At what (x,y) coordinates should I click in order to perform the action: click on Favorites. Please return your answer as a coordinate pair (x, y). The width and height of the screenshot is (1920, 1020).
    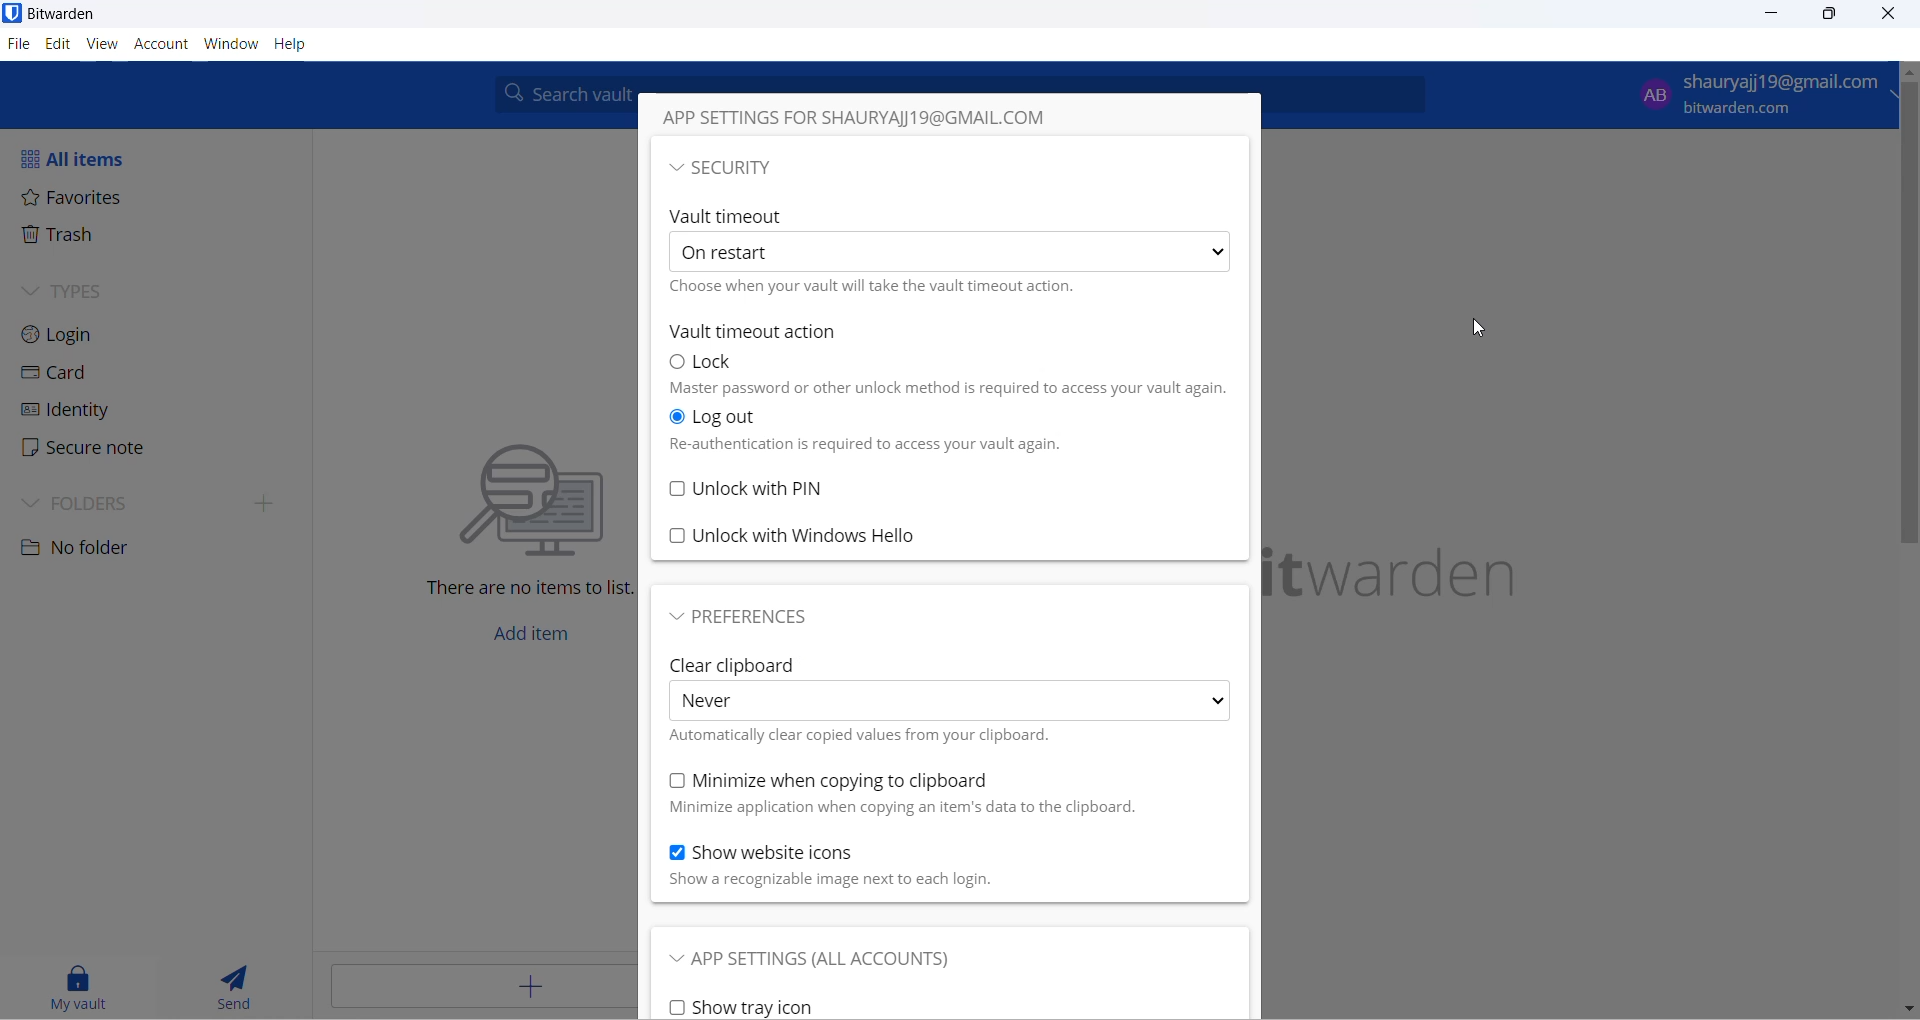
    Looking at the image, I should click on (79, 199).